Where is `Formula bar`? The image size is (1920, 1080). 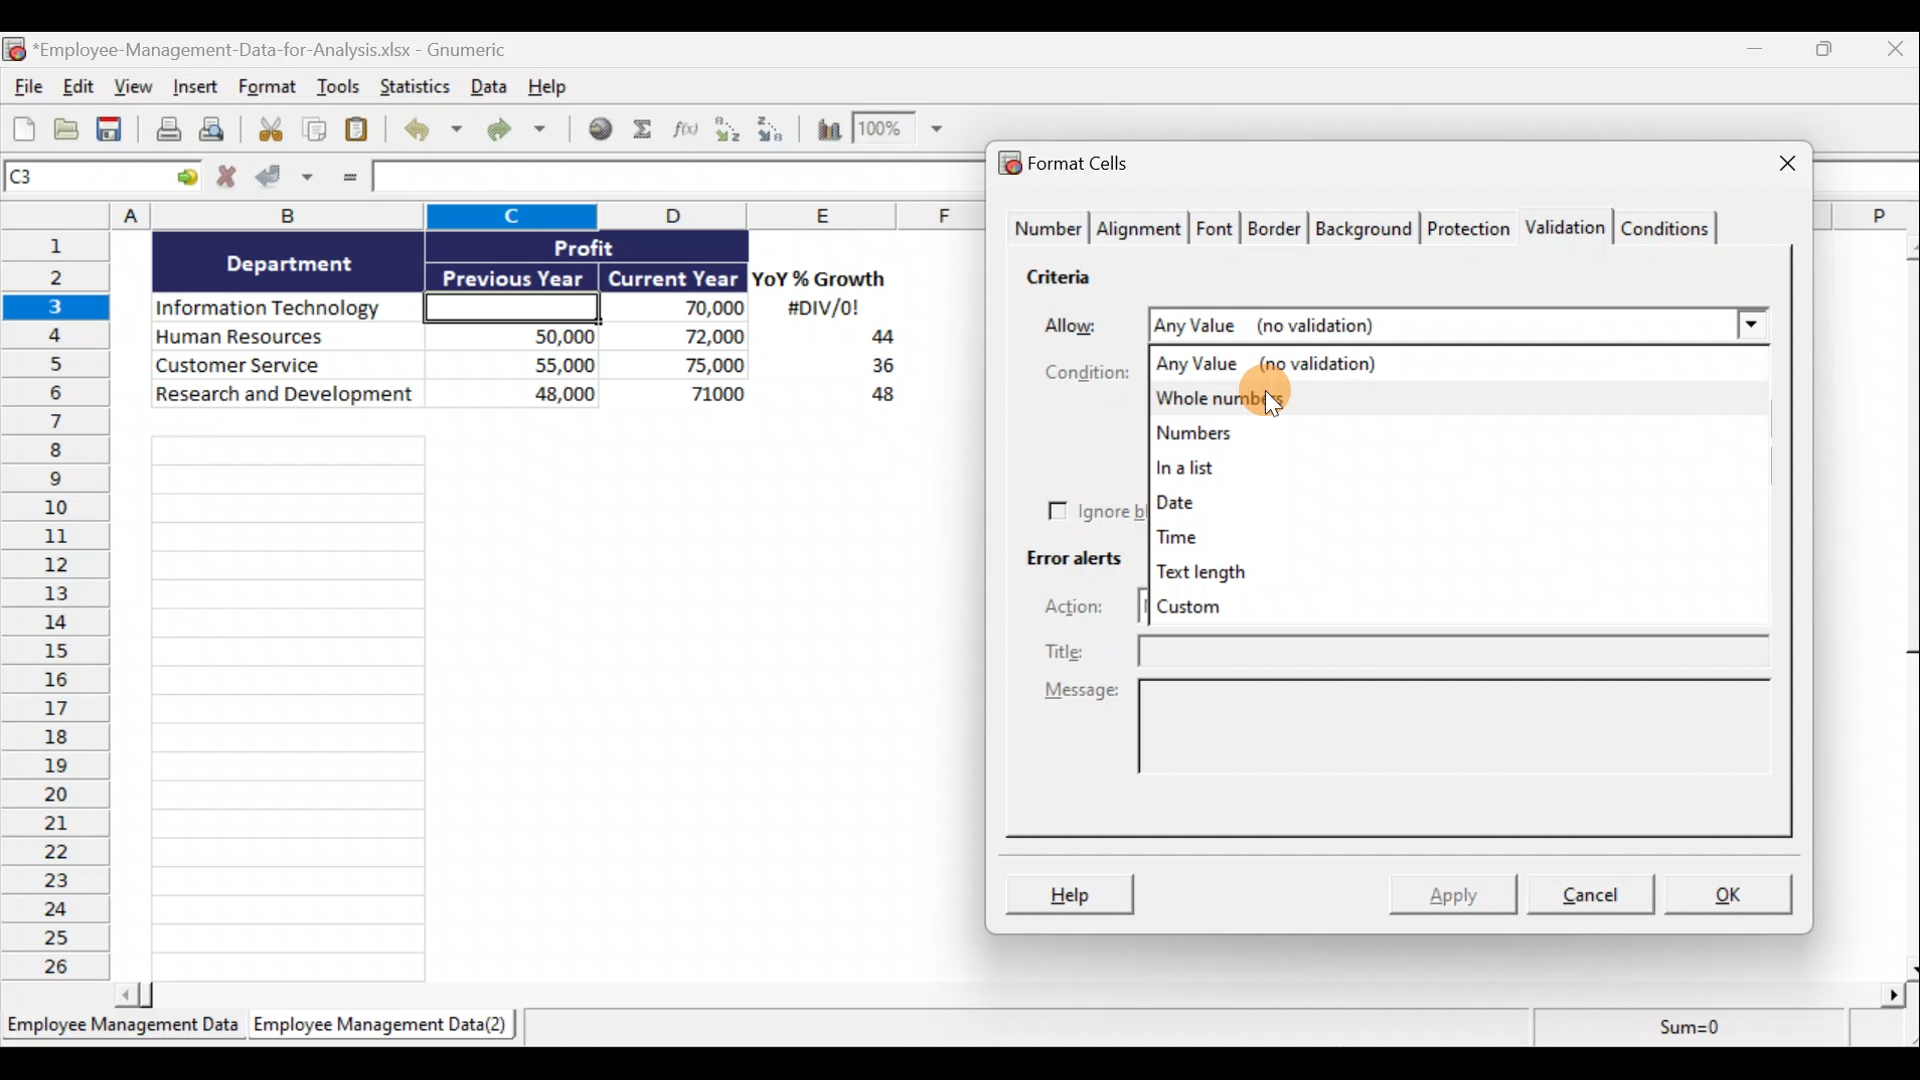 Formula bar is located at coordinates (672, 179).